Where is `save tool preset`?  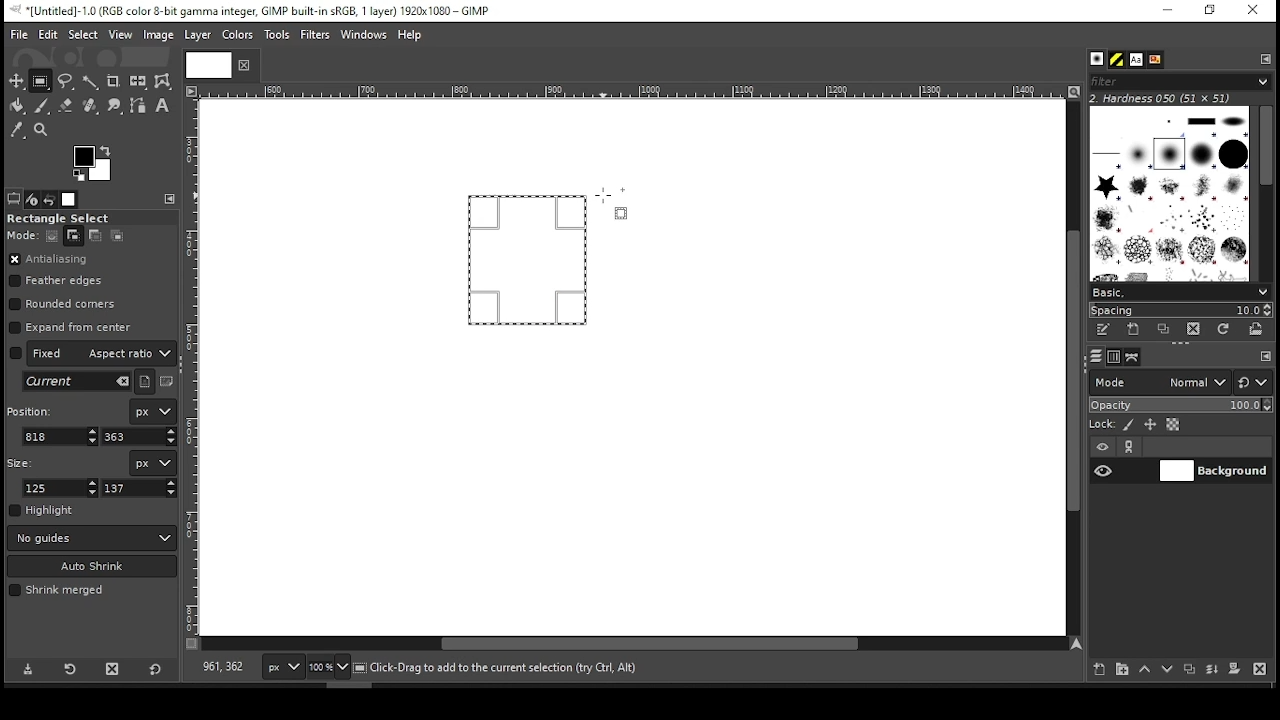 save tool preset is located at coordinates (30, 668).